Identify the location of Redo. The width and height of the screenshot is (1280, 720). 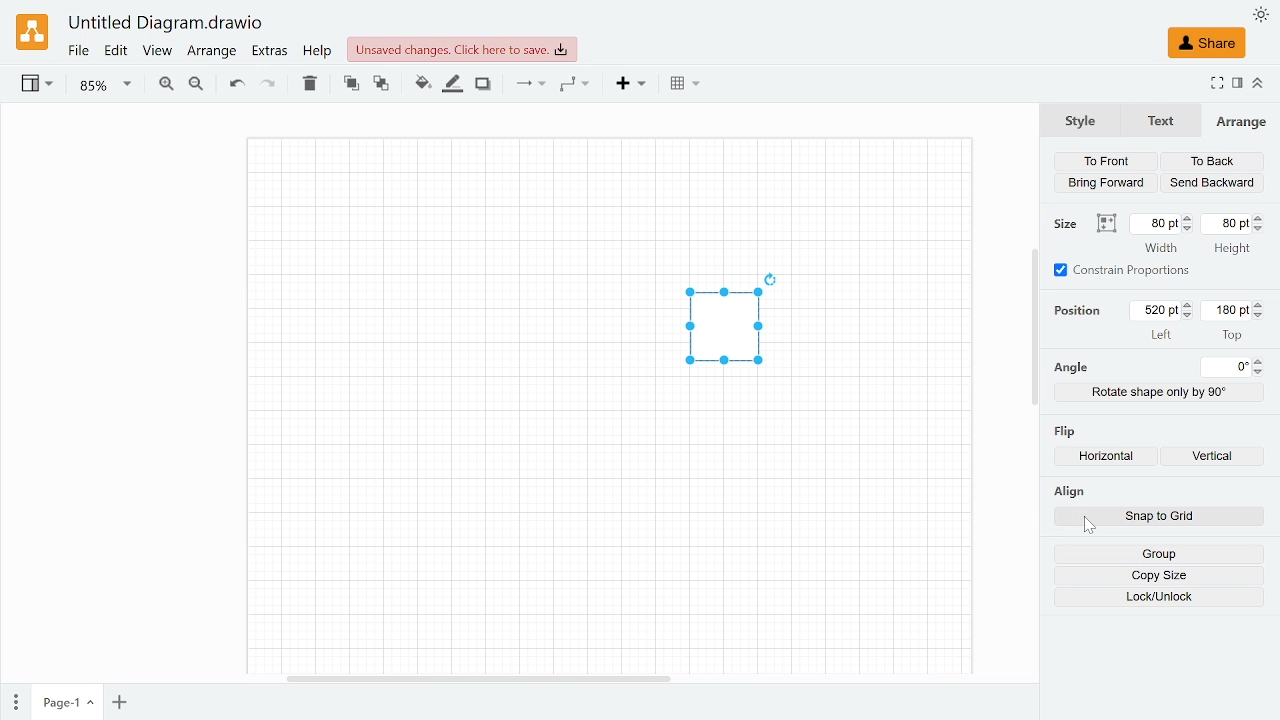
(267, 85).